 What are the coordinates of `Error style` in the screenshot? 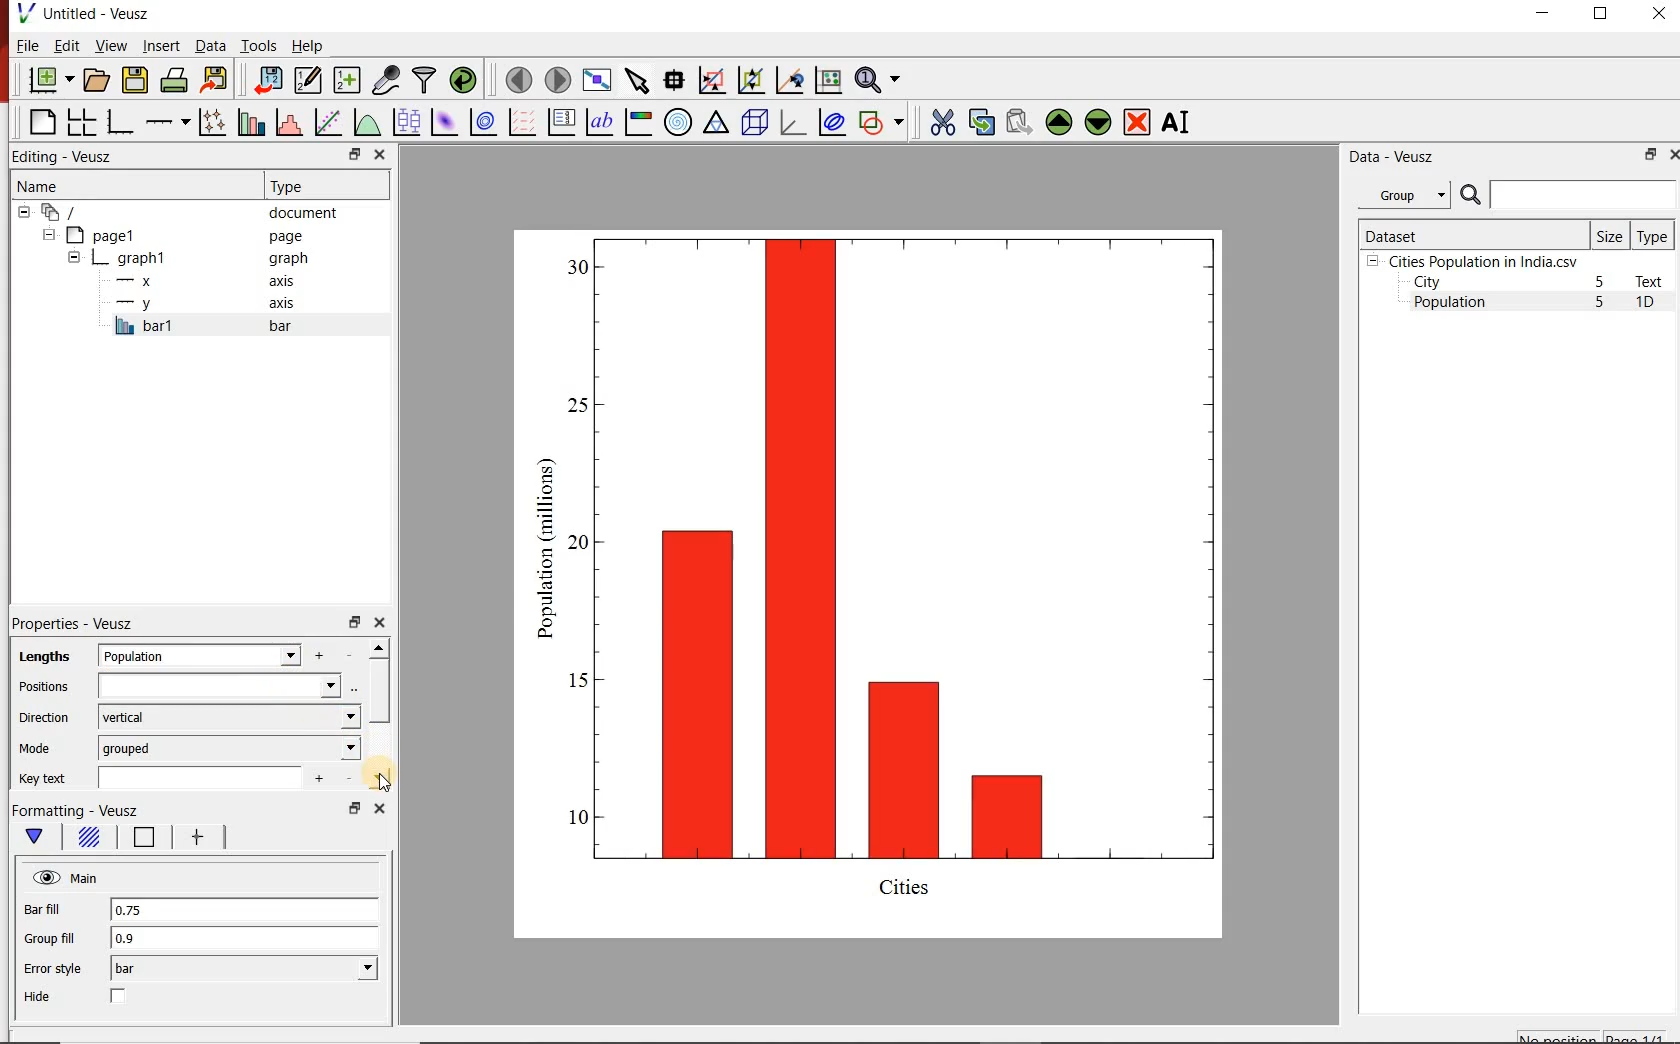 It's located at (52, 969).